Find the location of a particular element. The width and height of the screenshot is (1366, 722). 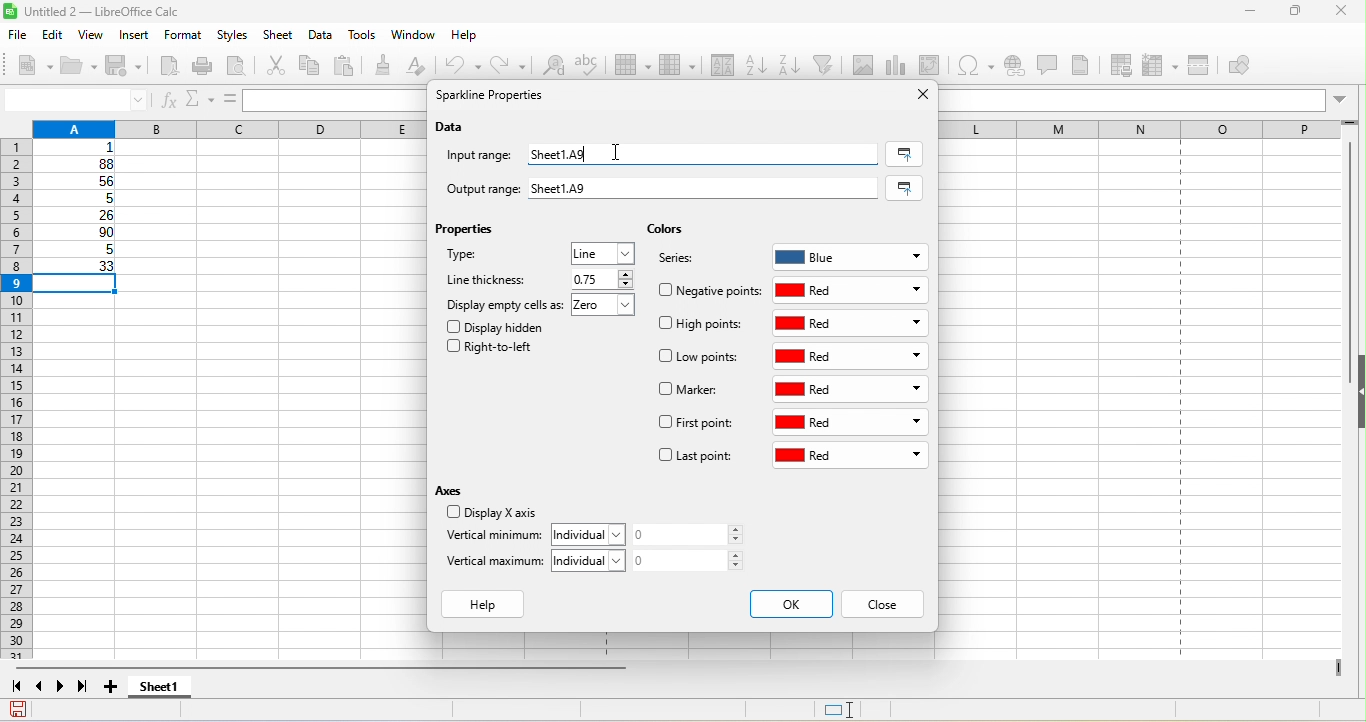

headers and footers is located at coordinates (1086, 65).